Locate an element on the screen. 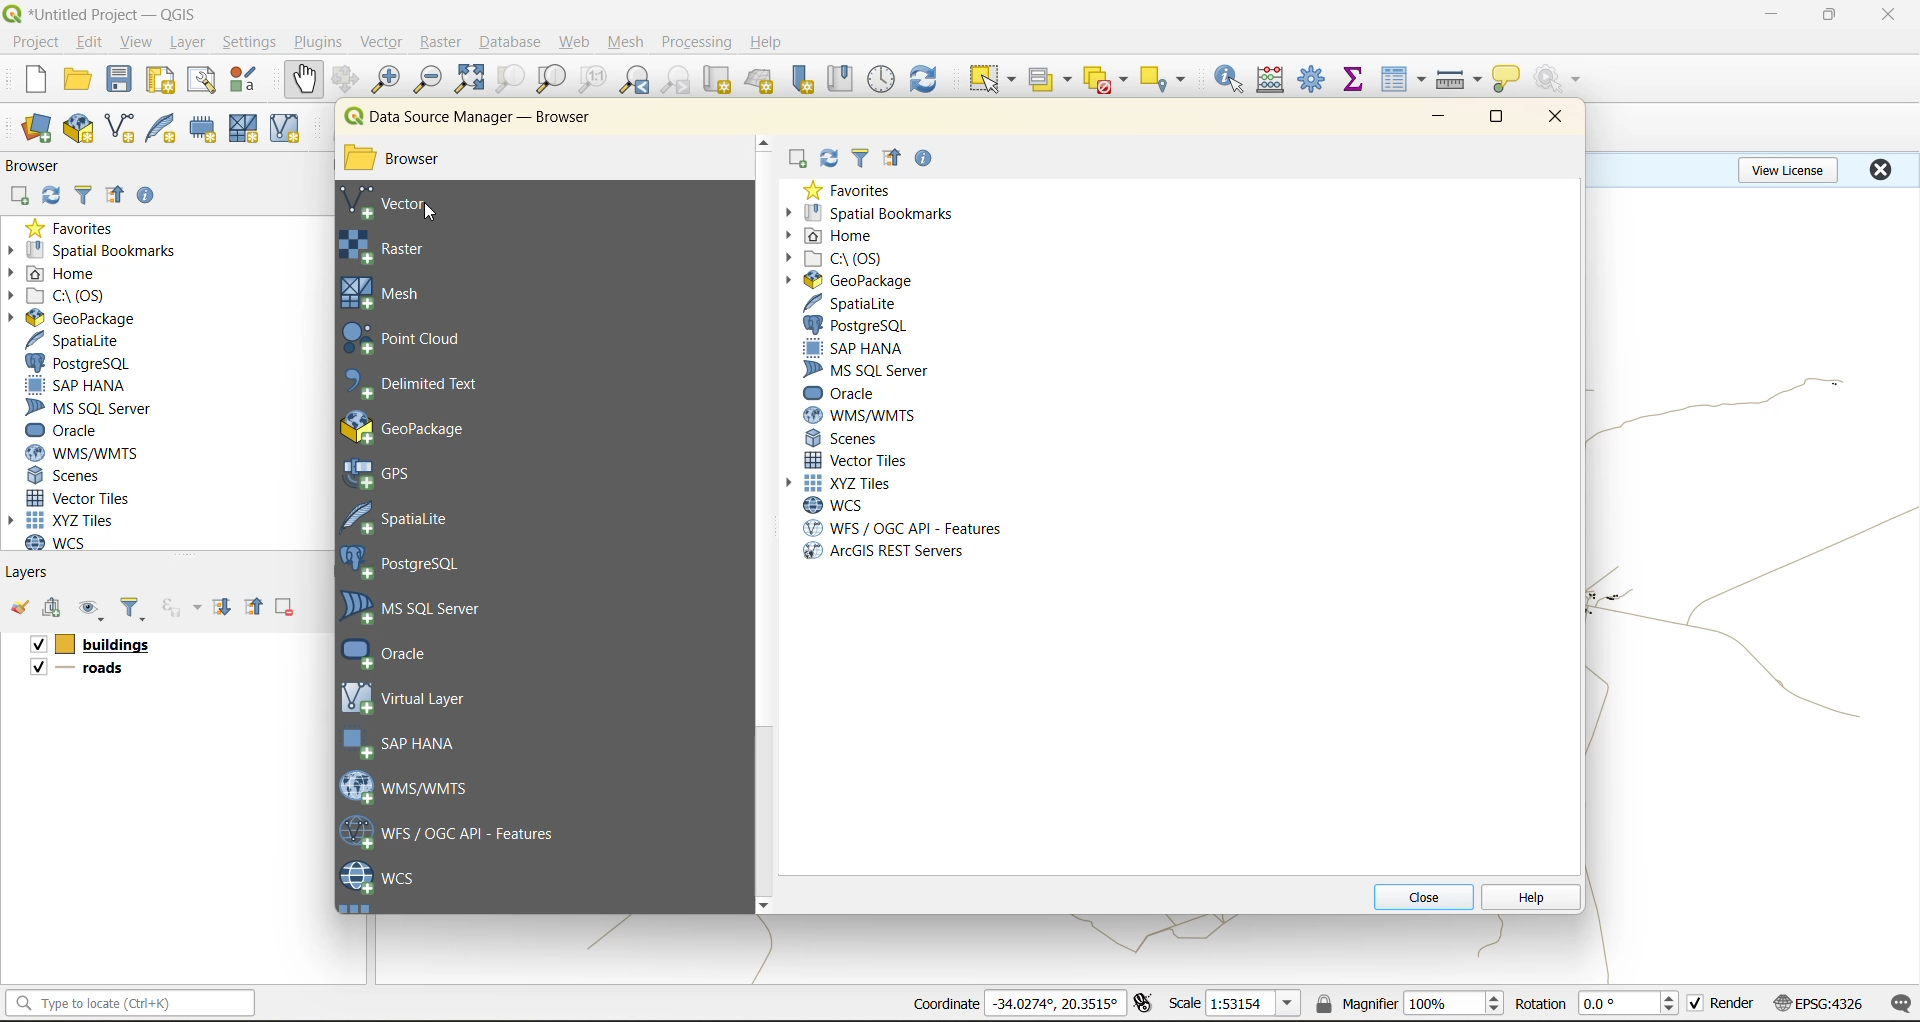  tool box is located at coordinates (1314, 77).